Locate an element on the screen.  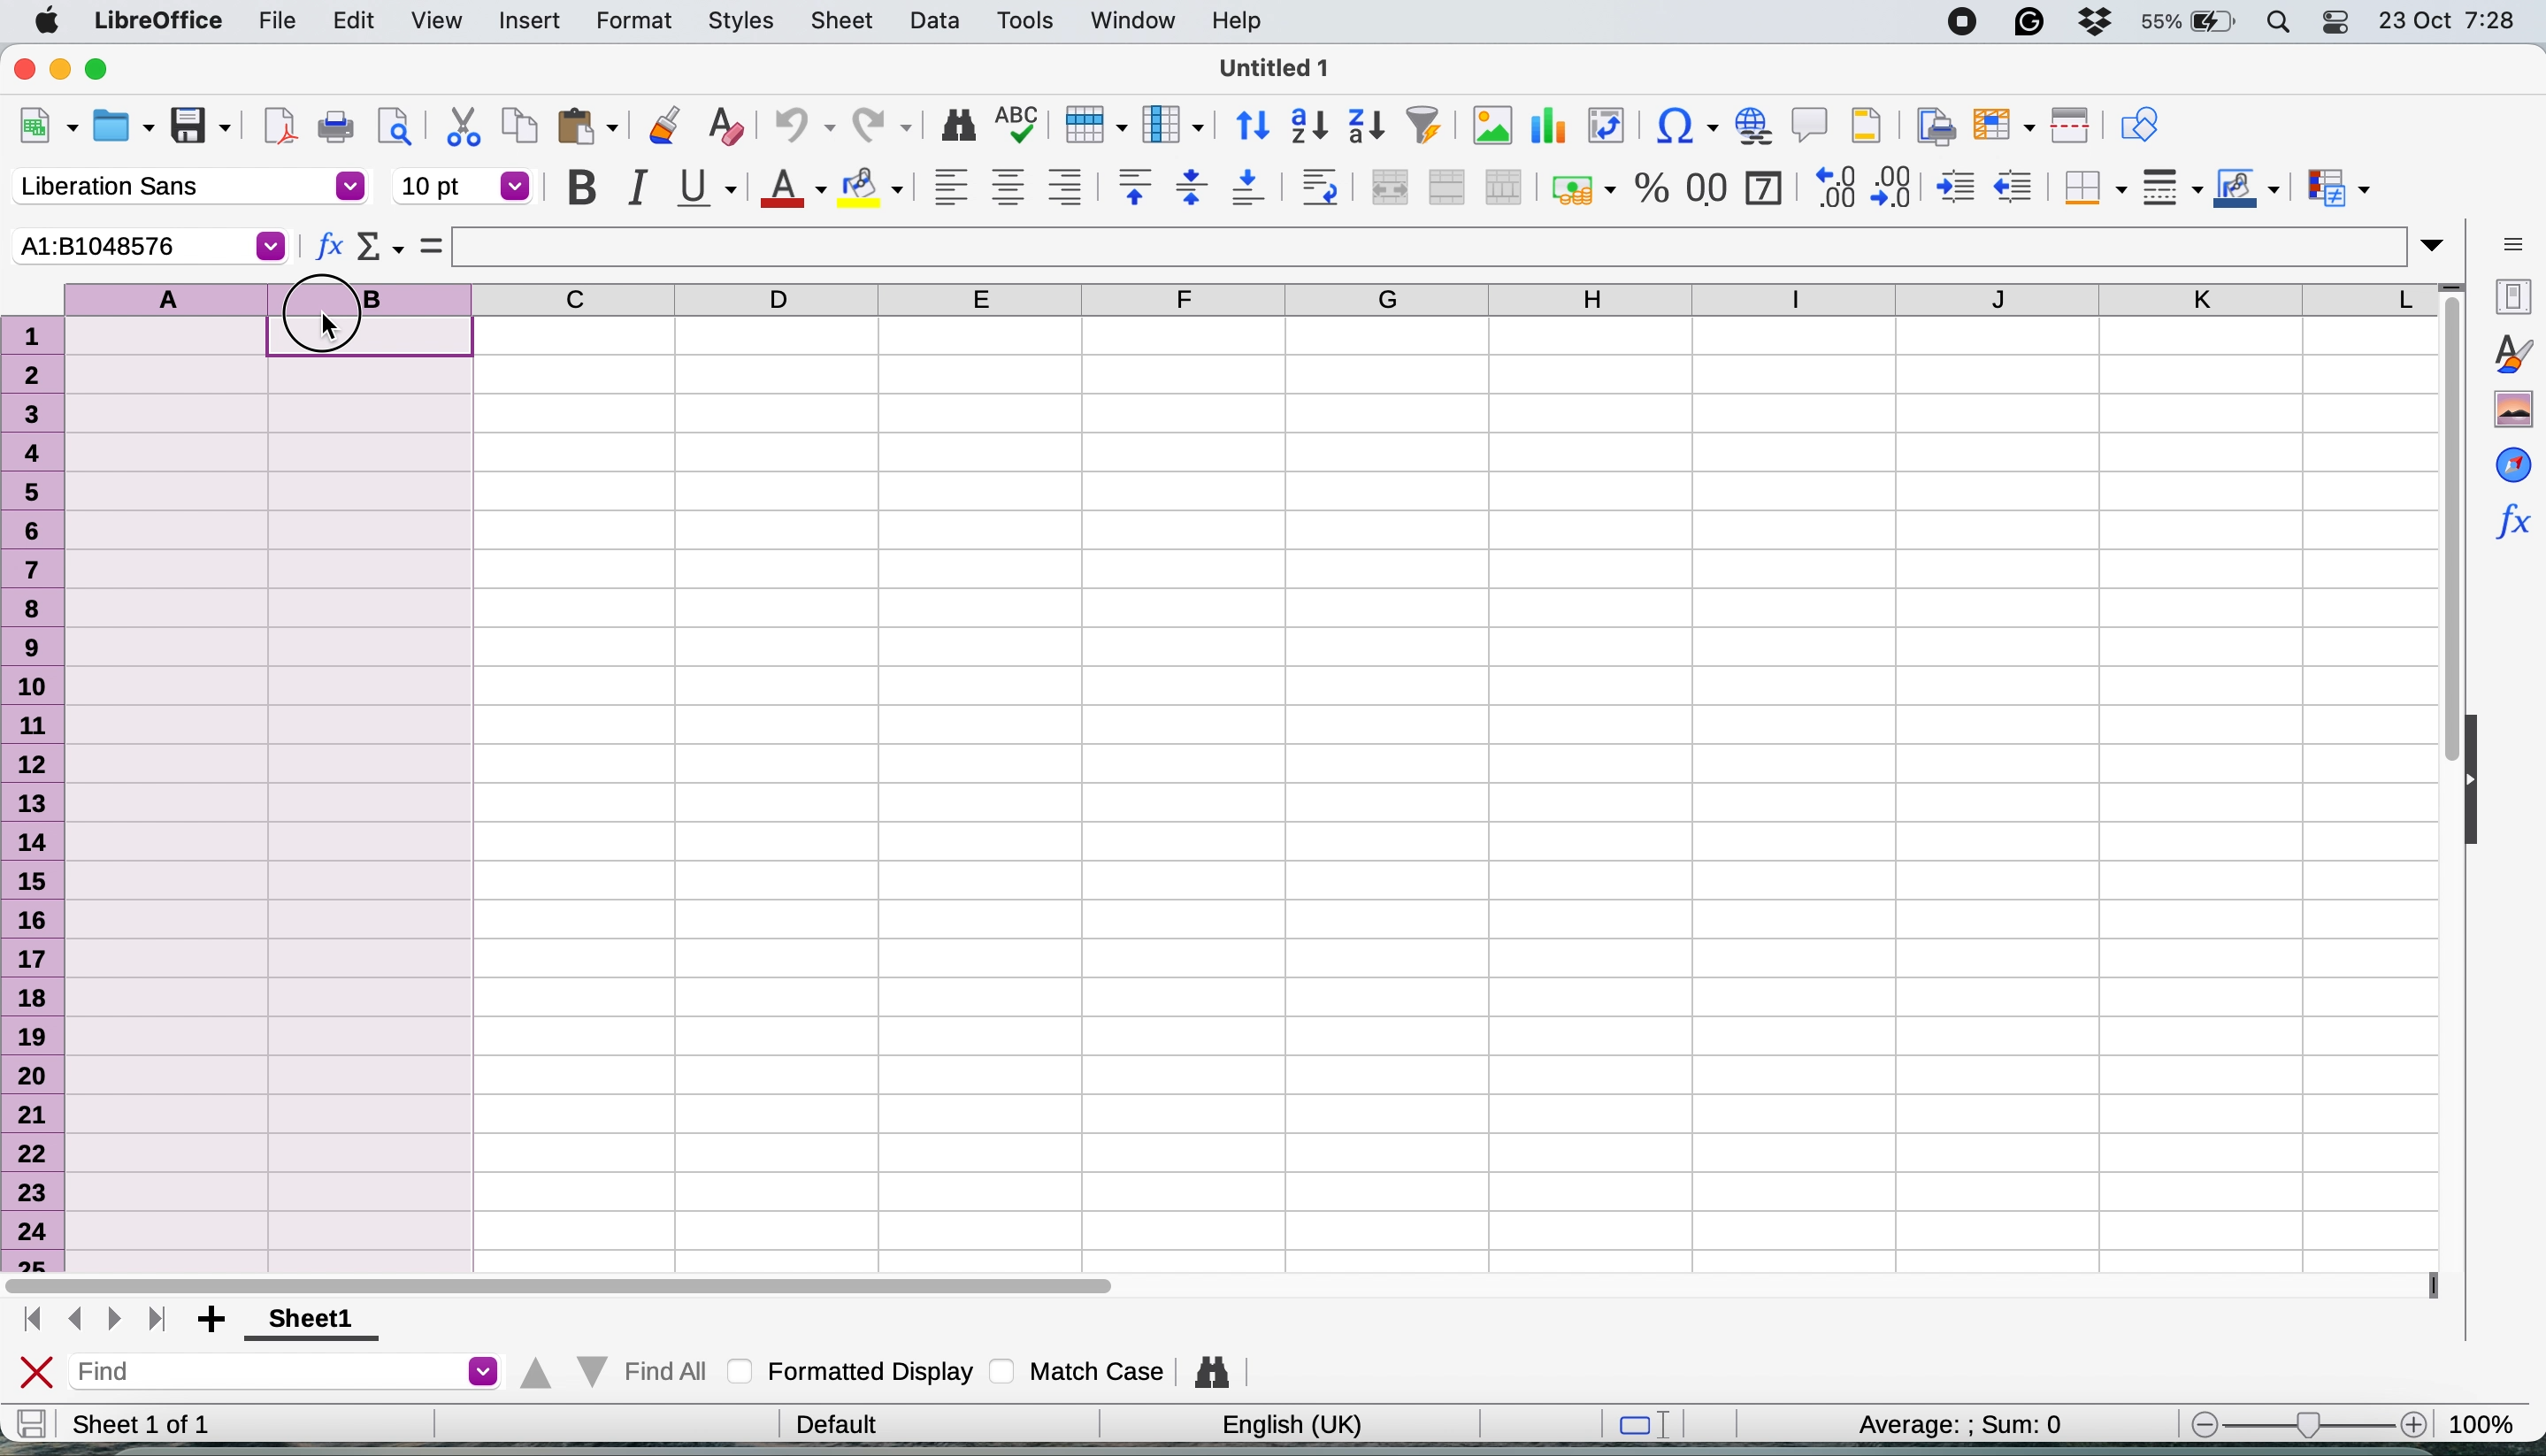
file is located at coordinates (275, 20).